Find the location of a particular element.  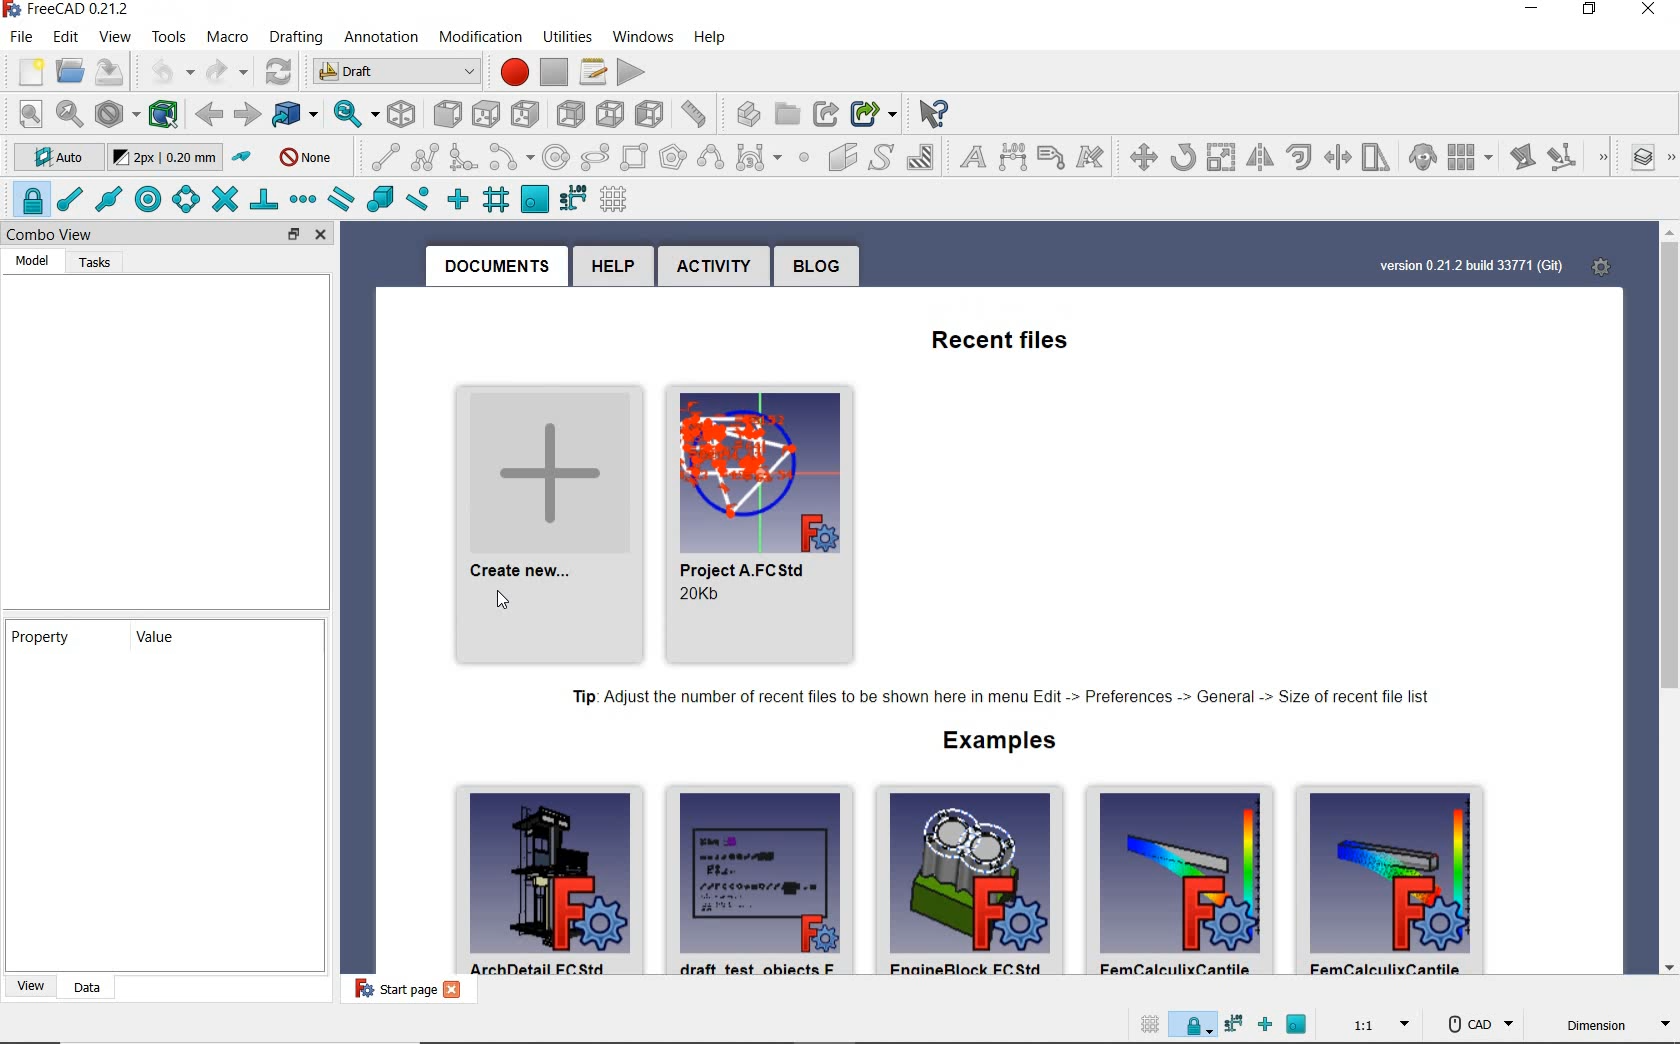

open is located at coordinates (67, 69).